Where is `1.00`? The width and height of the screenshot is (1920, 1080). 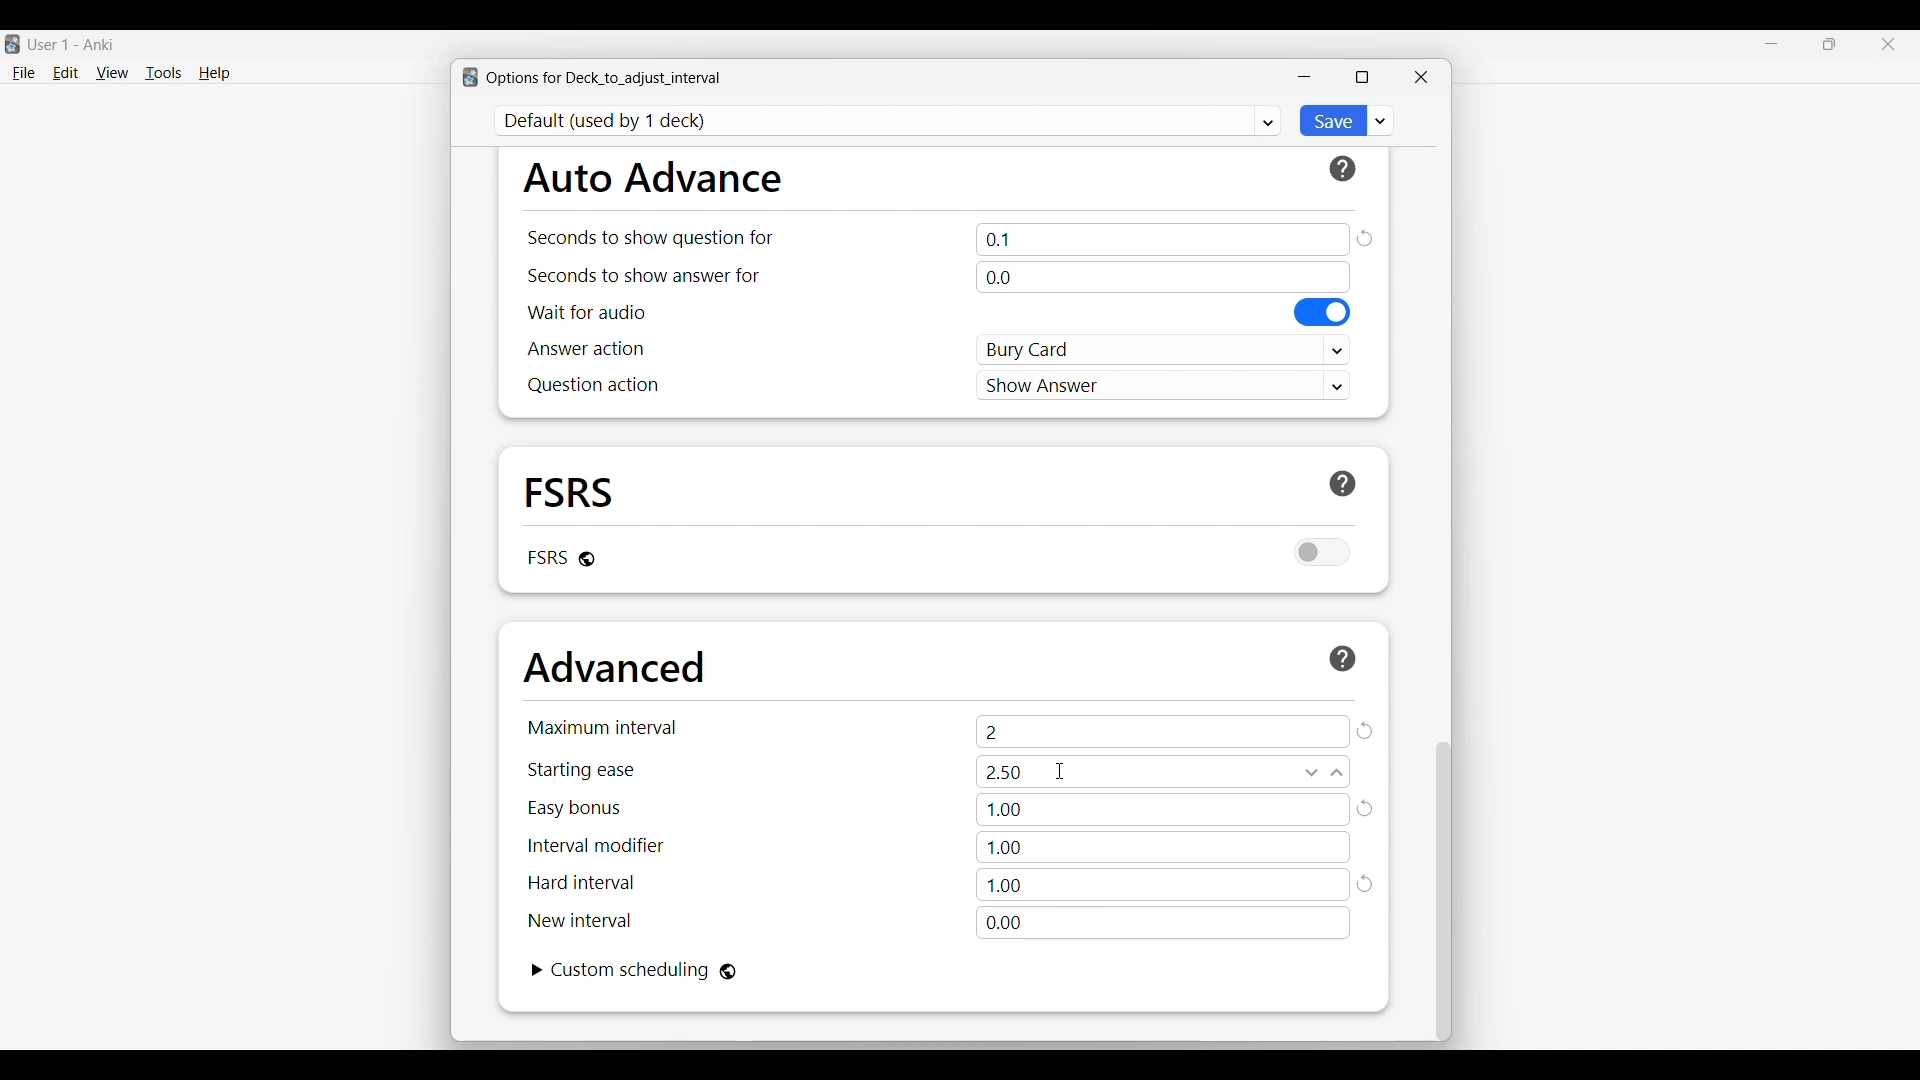 1.00 is located at coordinates (1164, 810).